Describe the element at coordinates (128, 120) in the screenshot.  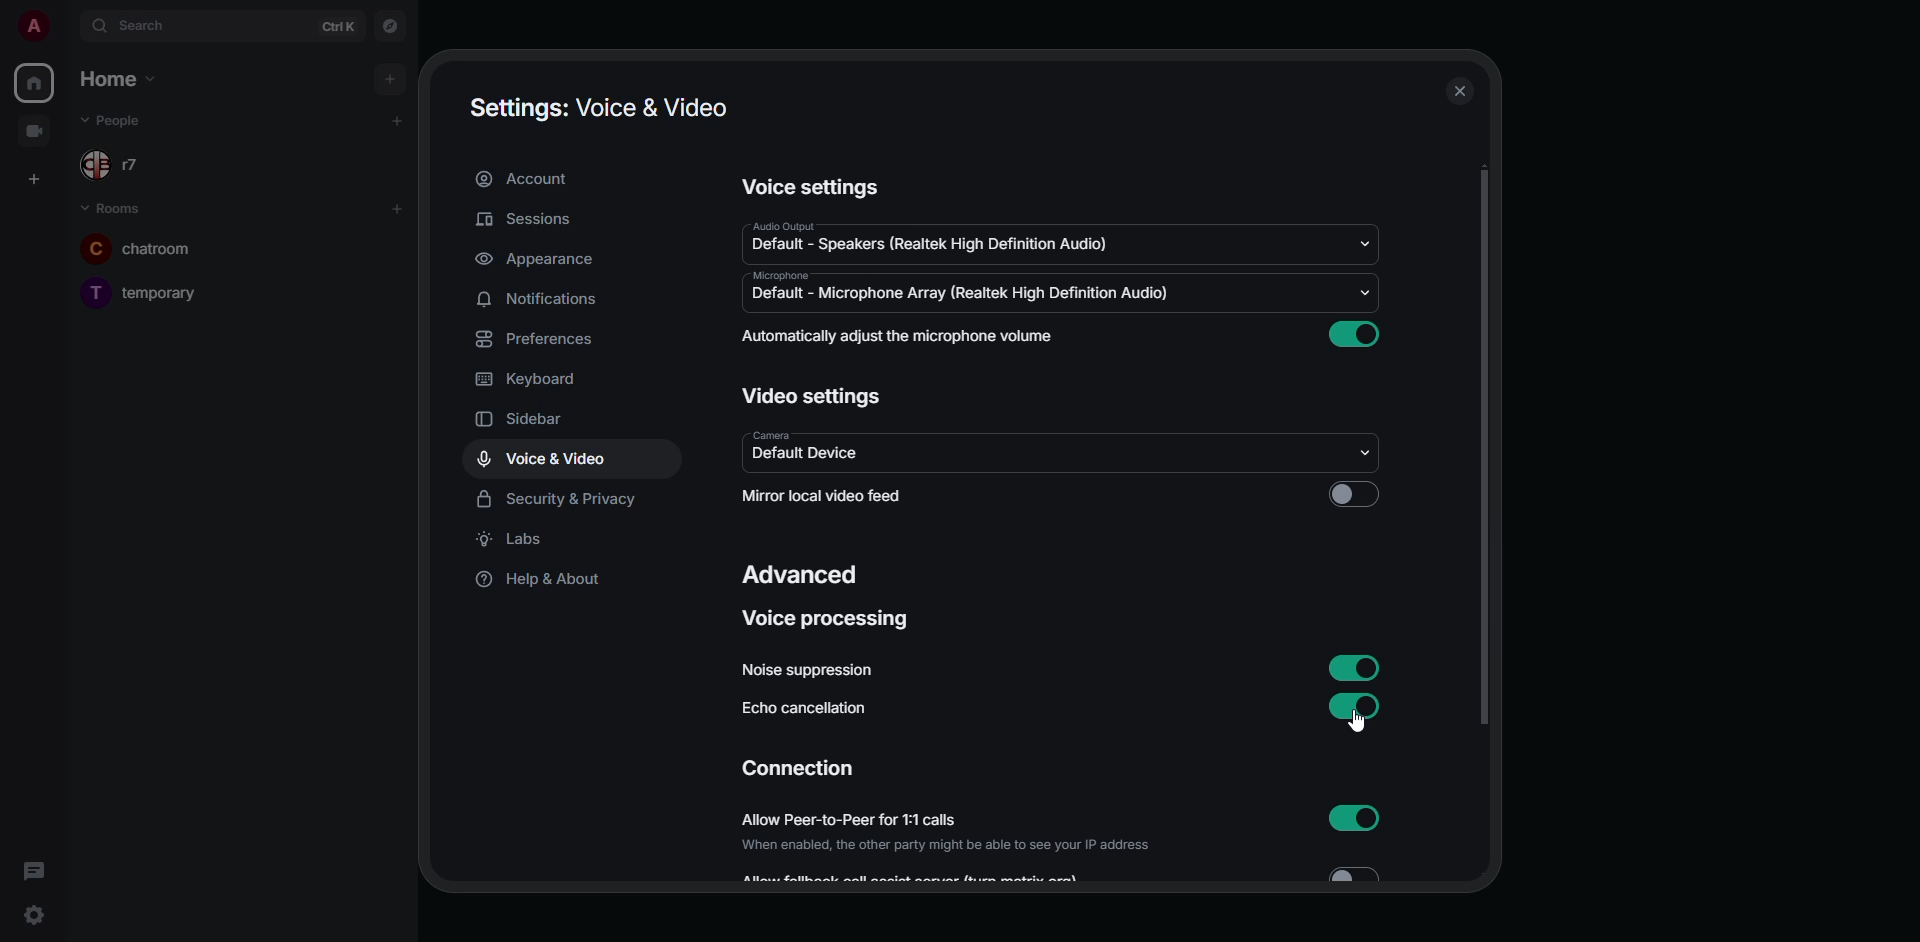
I see `people` at that location.